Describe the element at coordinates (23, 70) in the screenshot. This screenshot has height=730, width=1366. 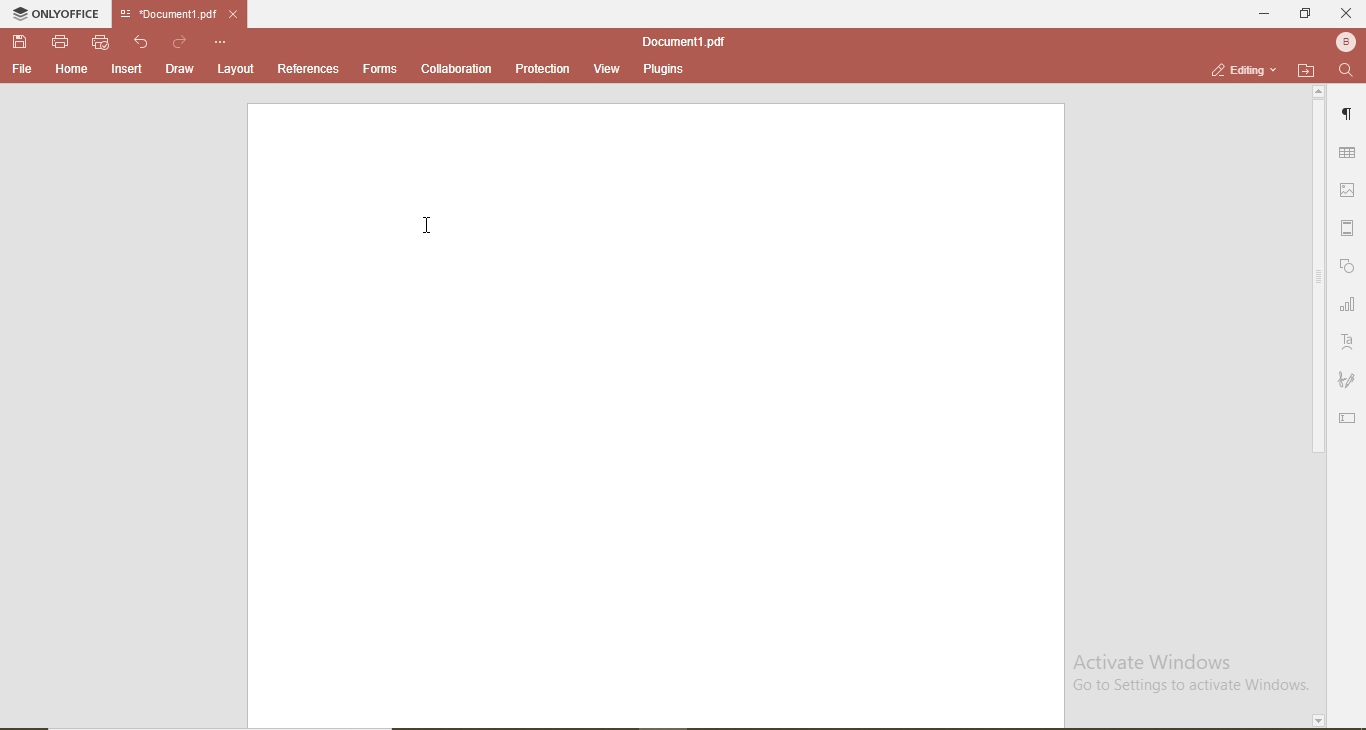
I see `file` at that location.